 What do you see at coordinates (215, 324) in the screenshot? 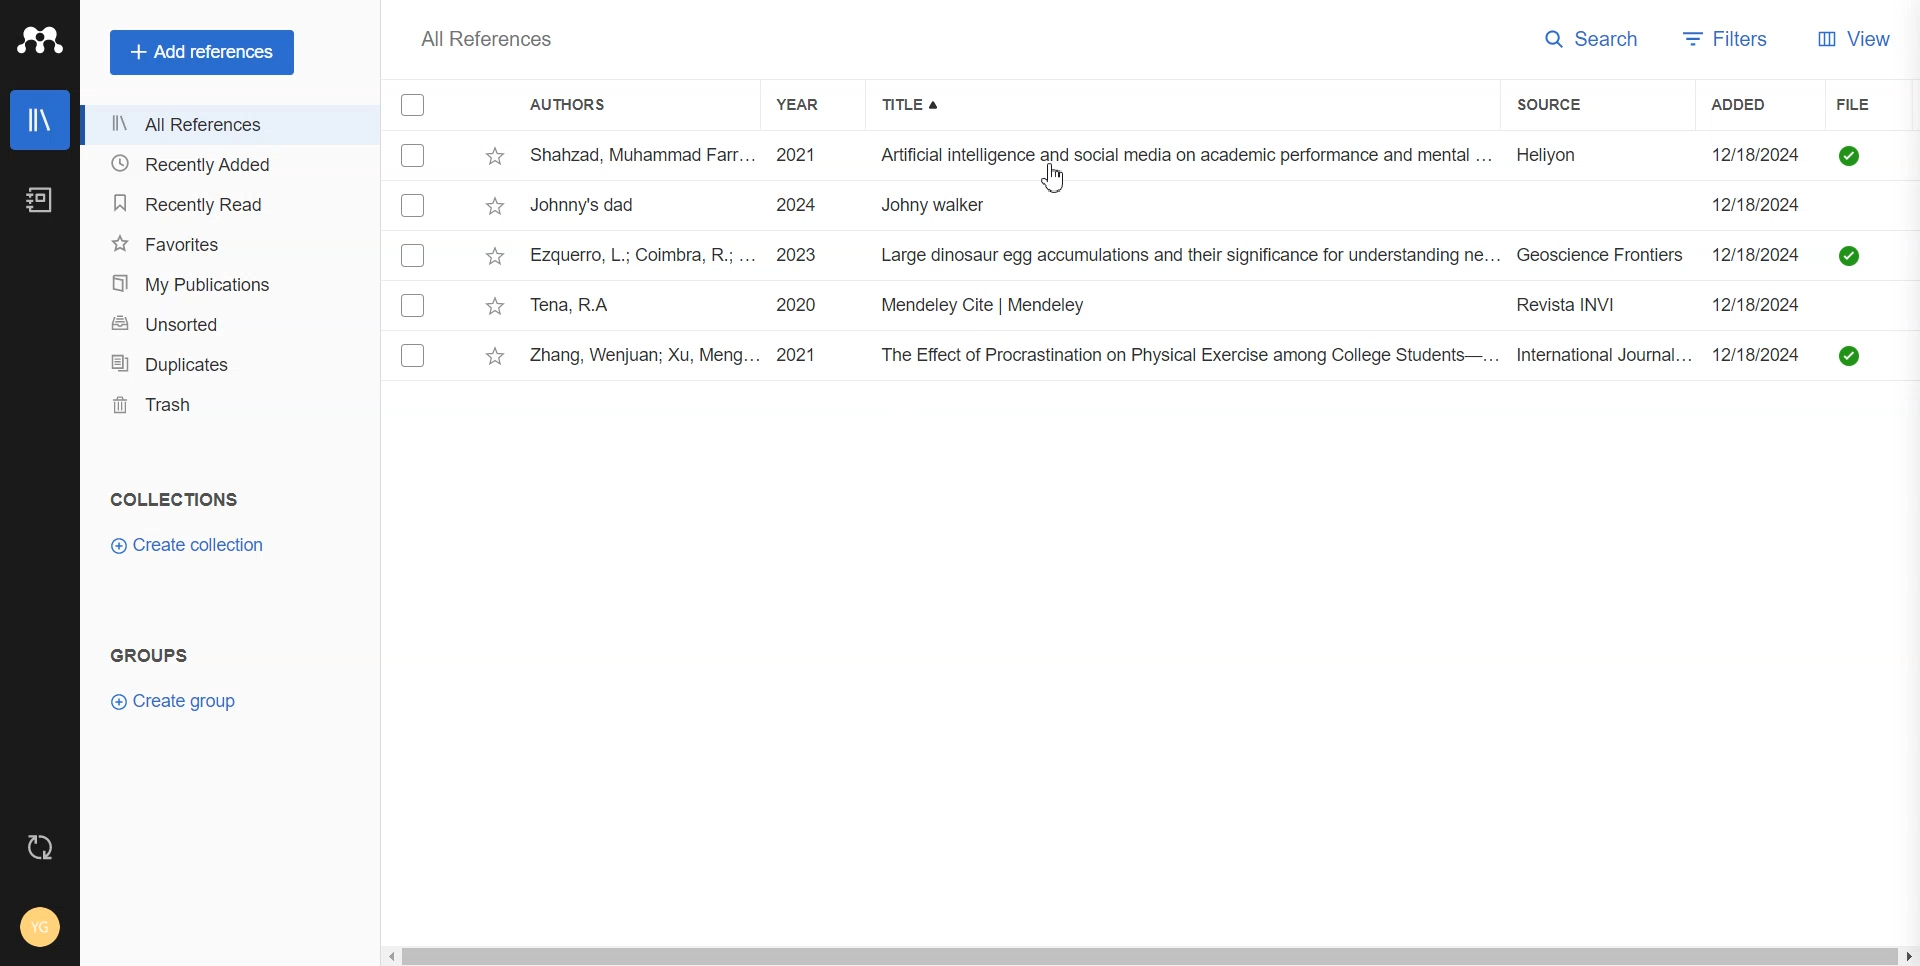
I see `Unsorted` at bounding box center [215, 324].